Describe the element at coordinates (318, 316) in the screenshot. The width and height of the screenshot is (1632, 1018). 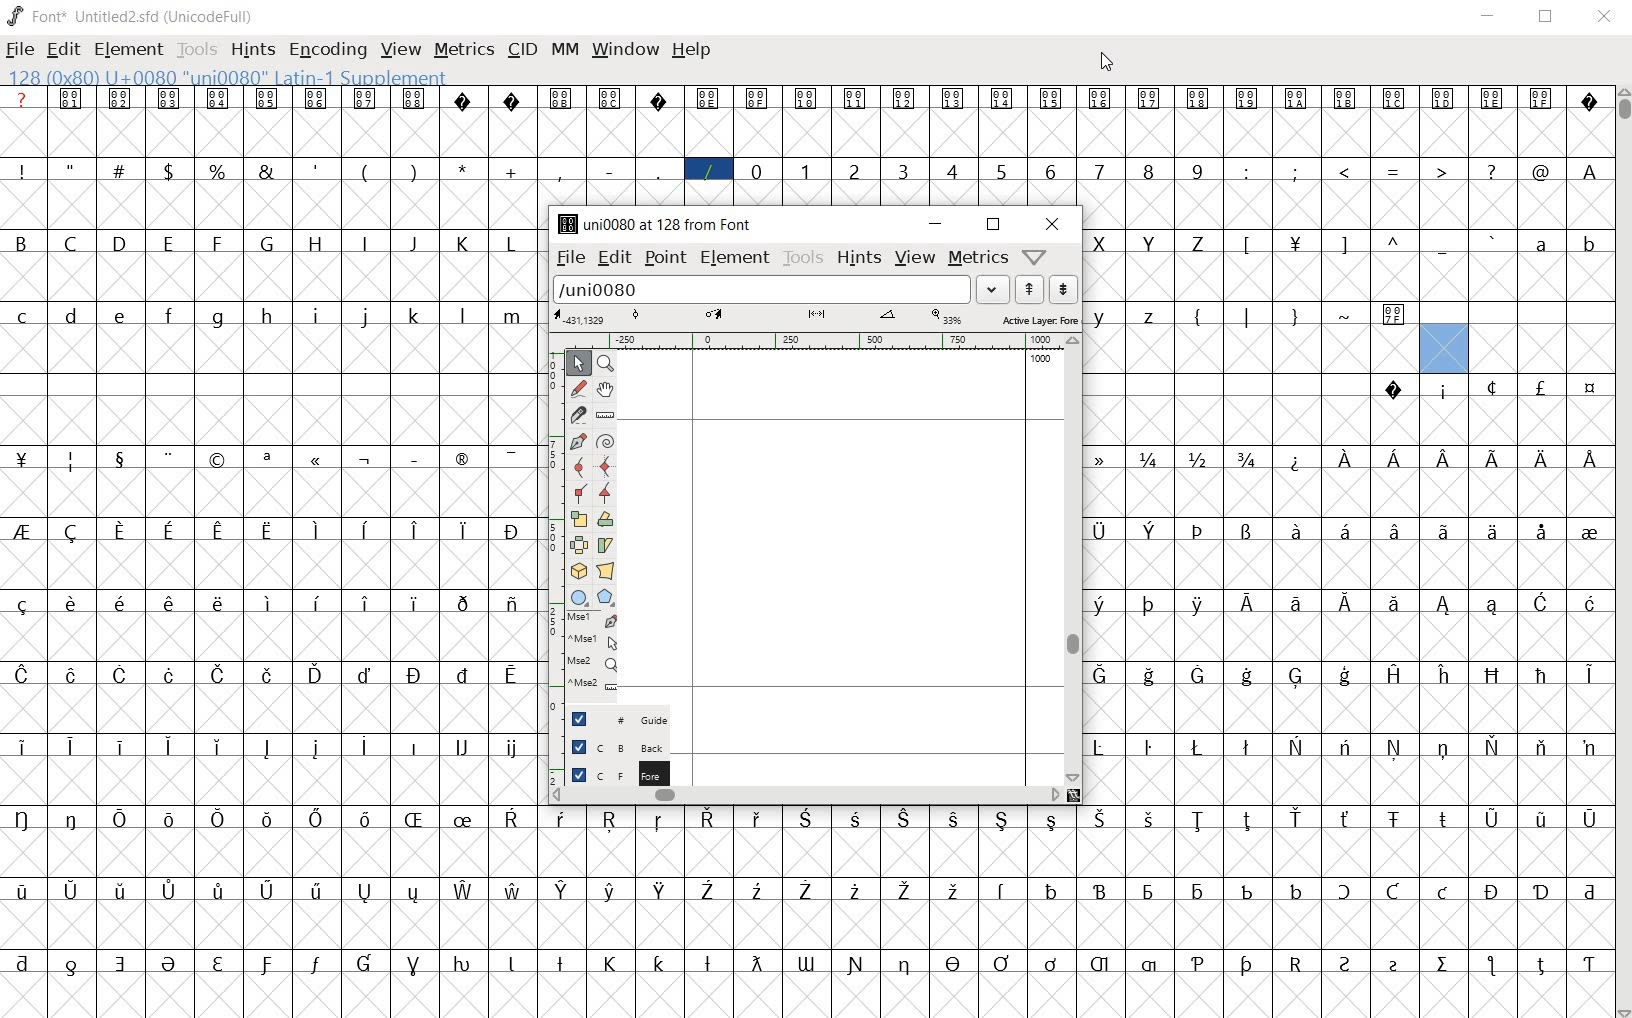
I see `glyph` at that location.